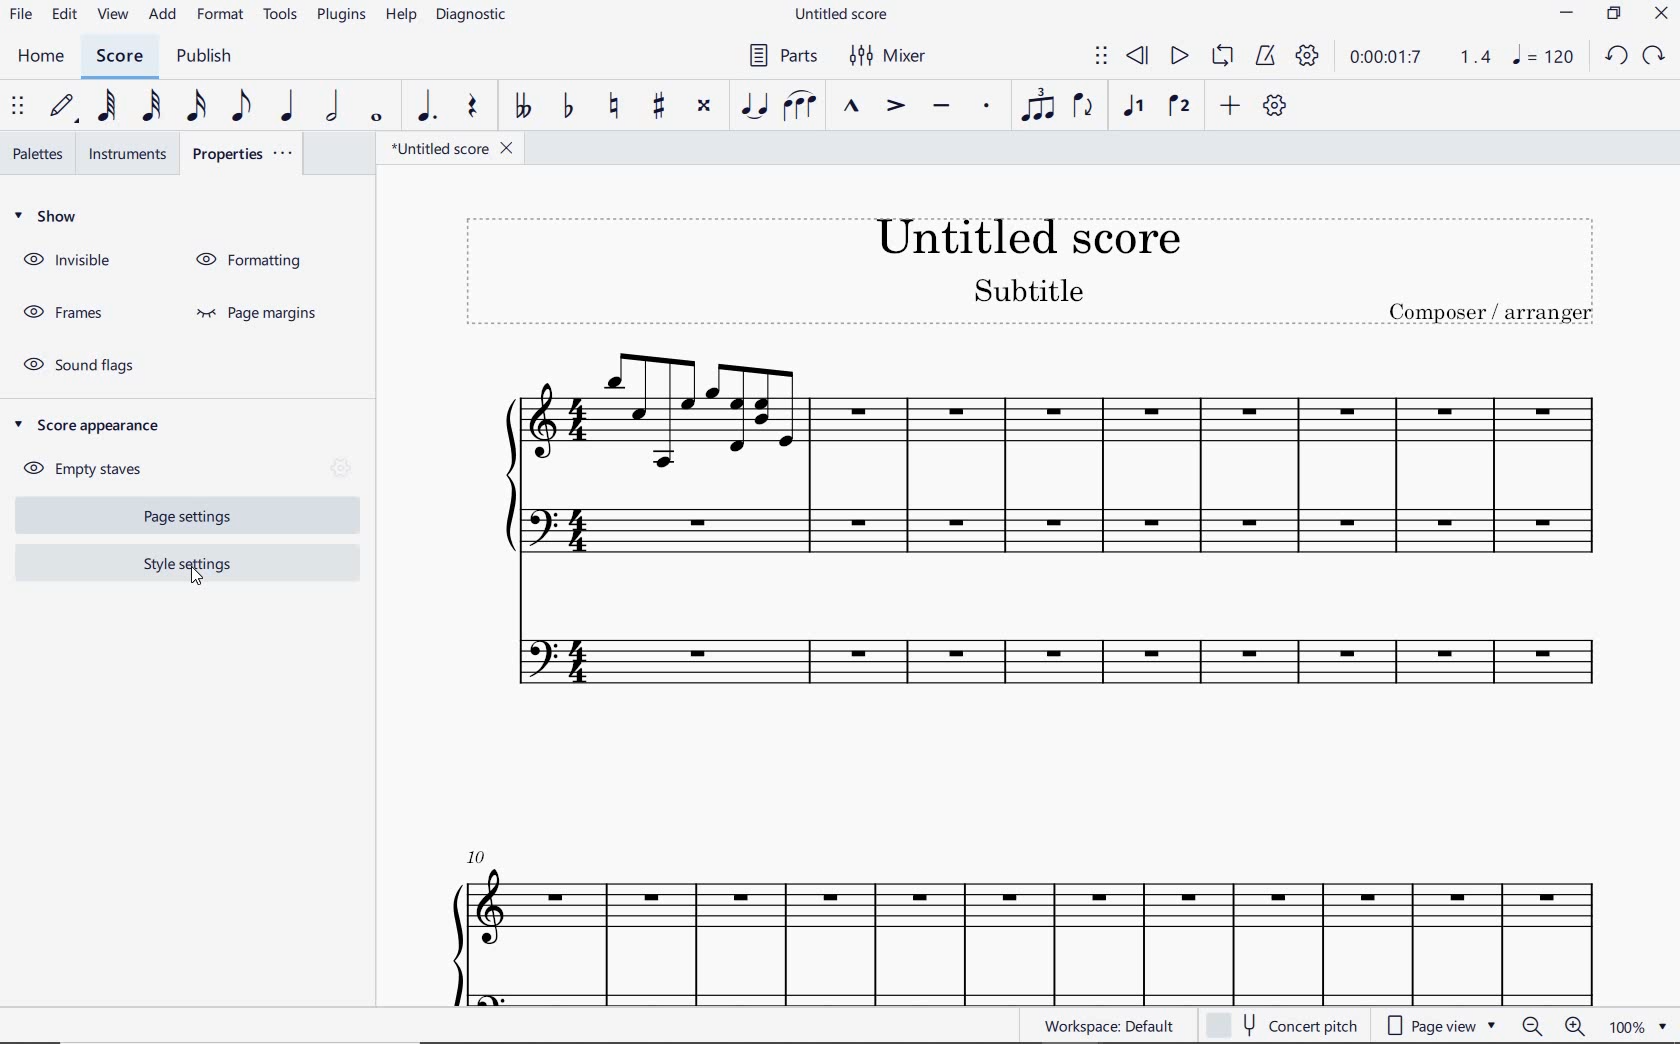 The width and height of the screenshot is (1680, 1044). What do you see at coordinates (65, 106) in the screenshot?
I see `DEFAULT (STEP TIME)` at bounding box center [65, 106].